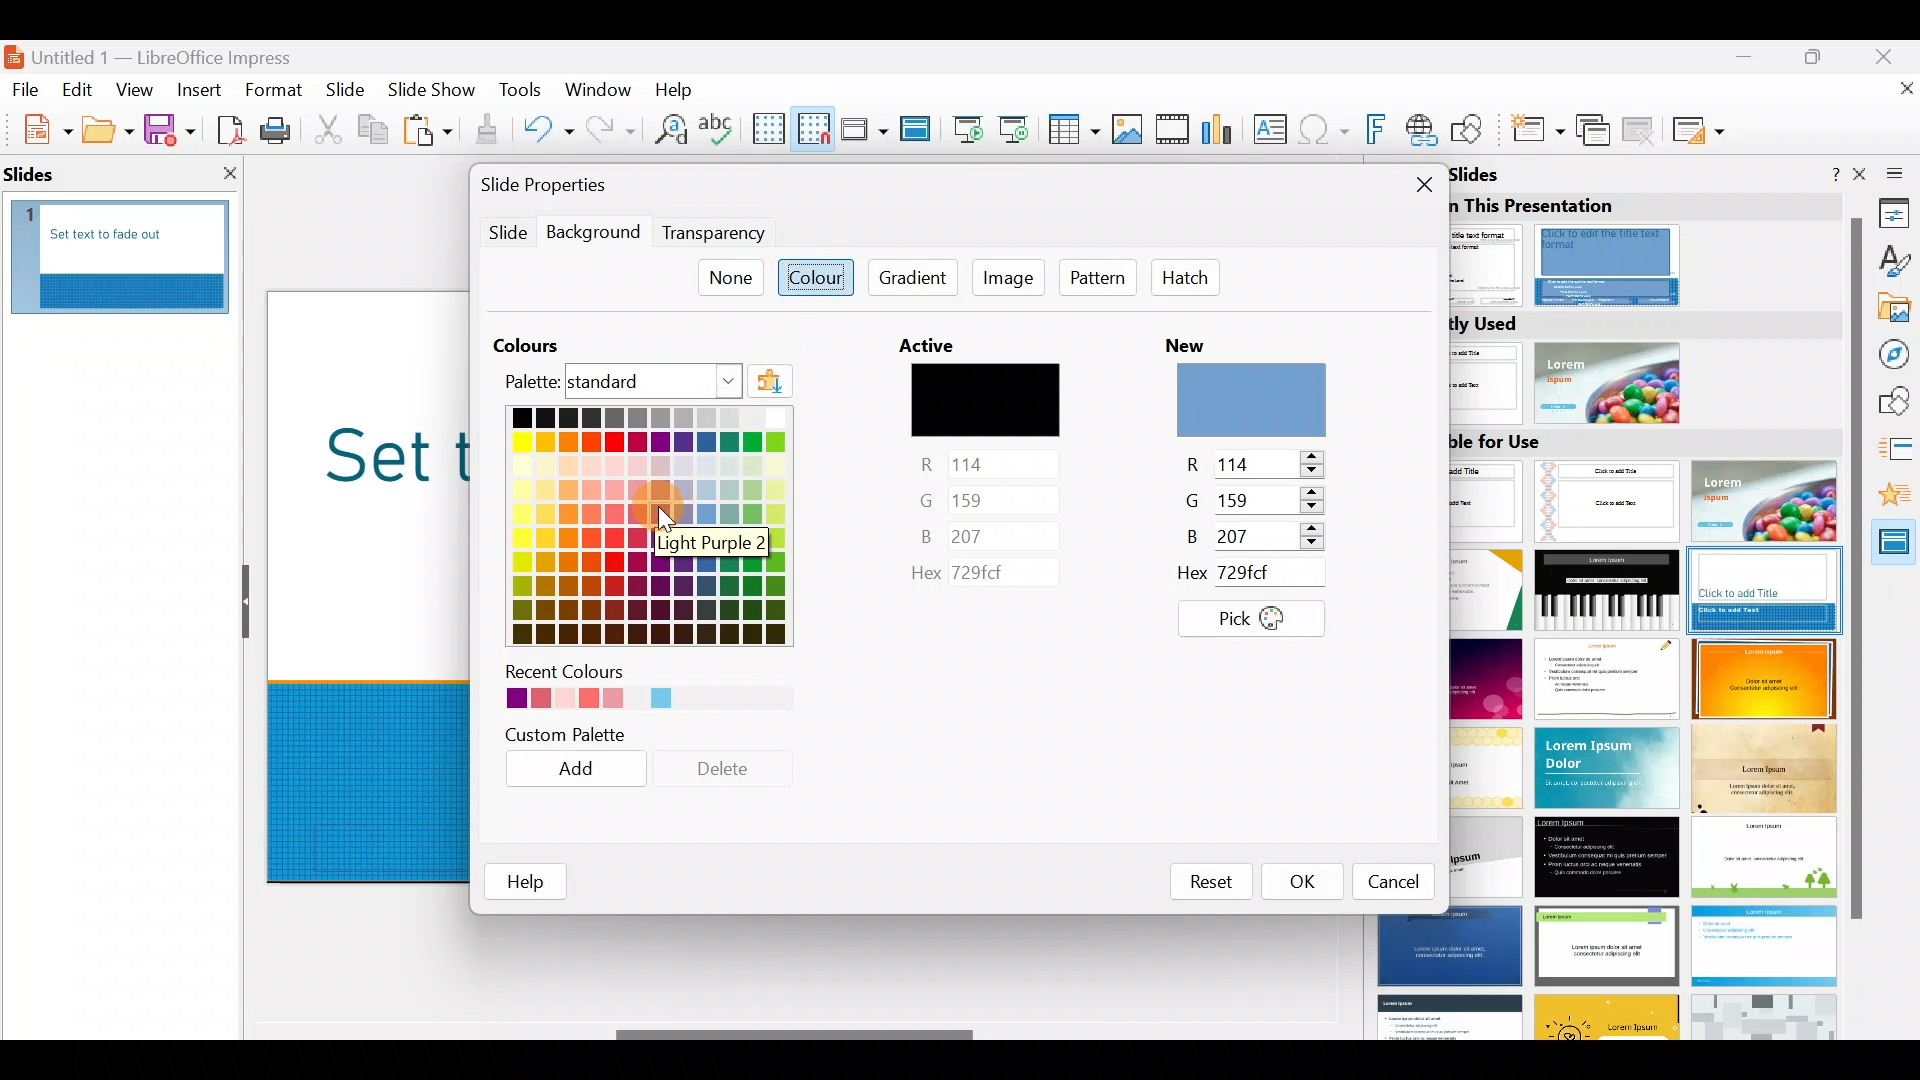 This screenshot has height=1080, width=1920. What do you see at coordinates (1197, 340) in the screenshot?
I see `new` at bounding box center [1197, 340].